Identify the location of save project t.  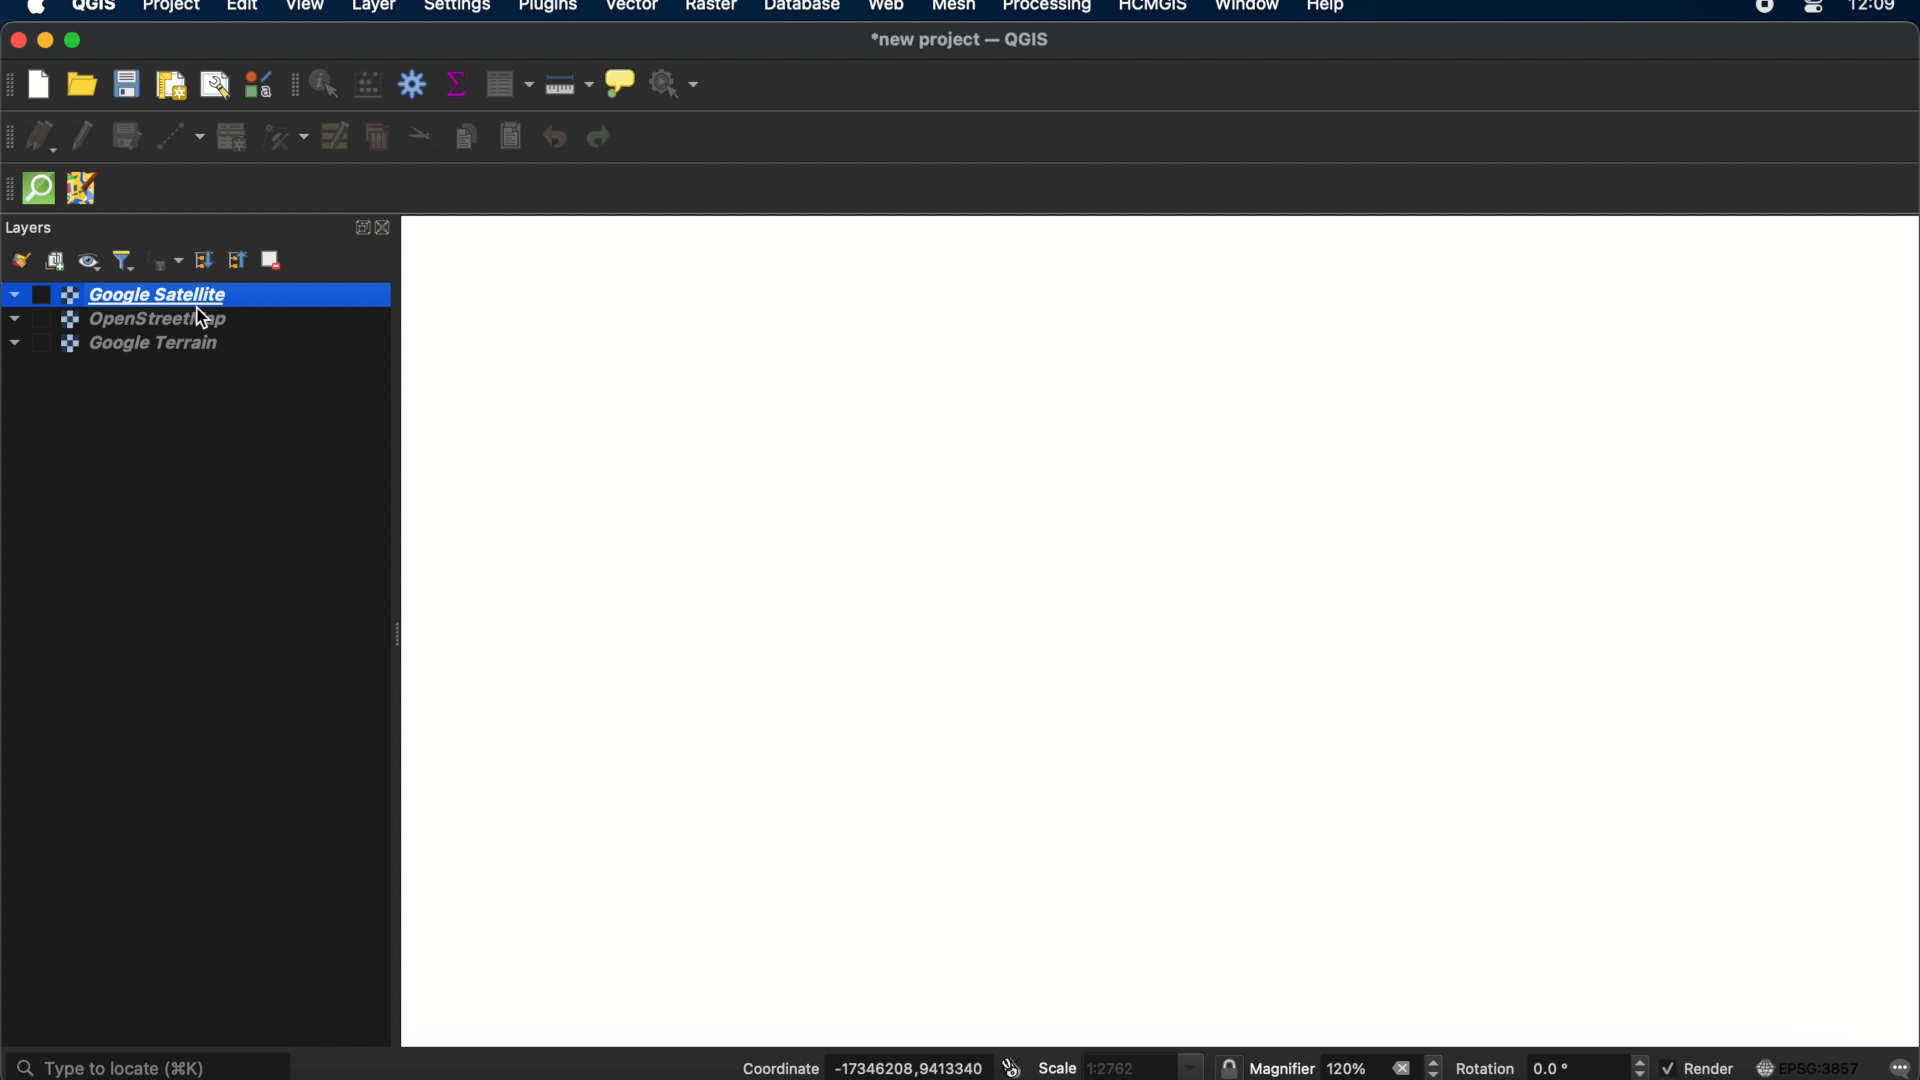
(128, 84).